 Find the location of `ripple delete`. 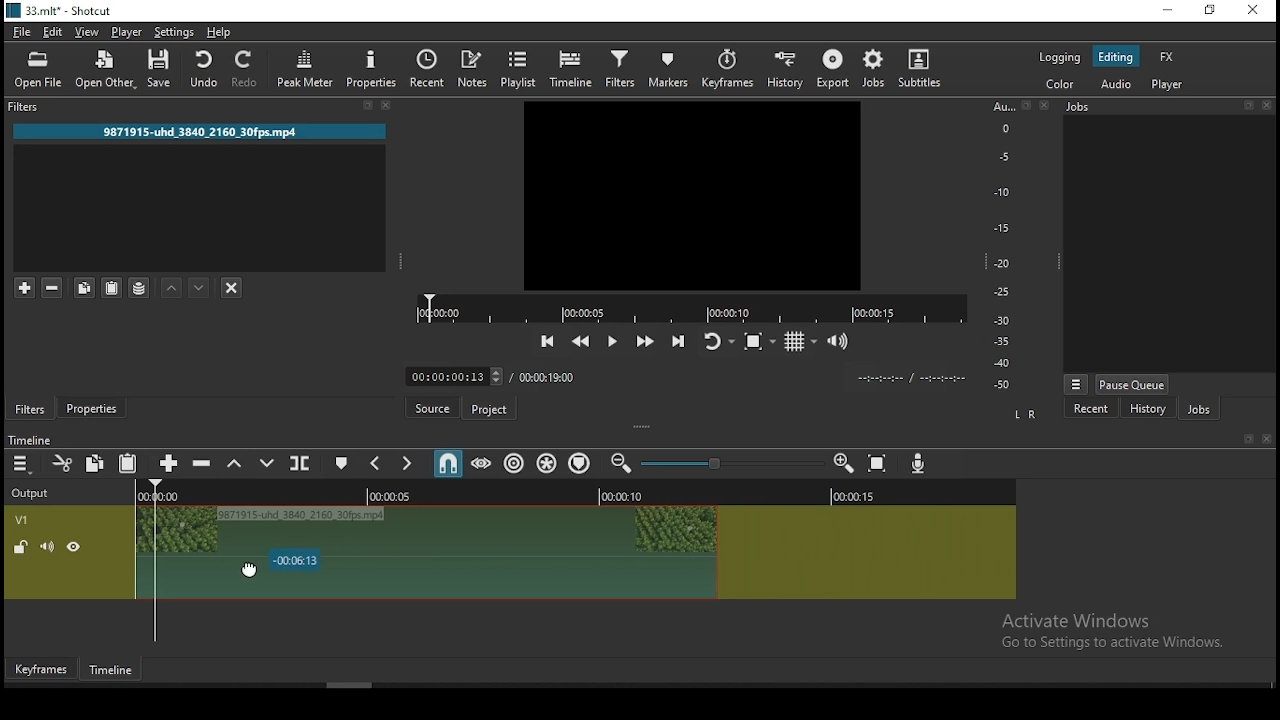

ripple delete is located at coordinates (206, 464).